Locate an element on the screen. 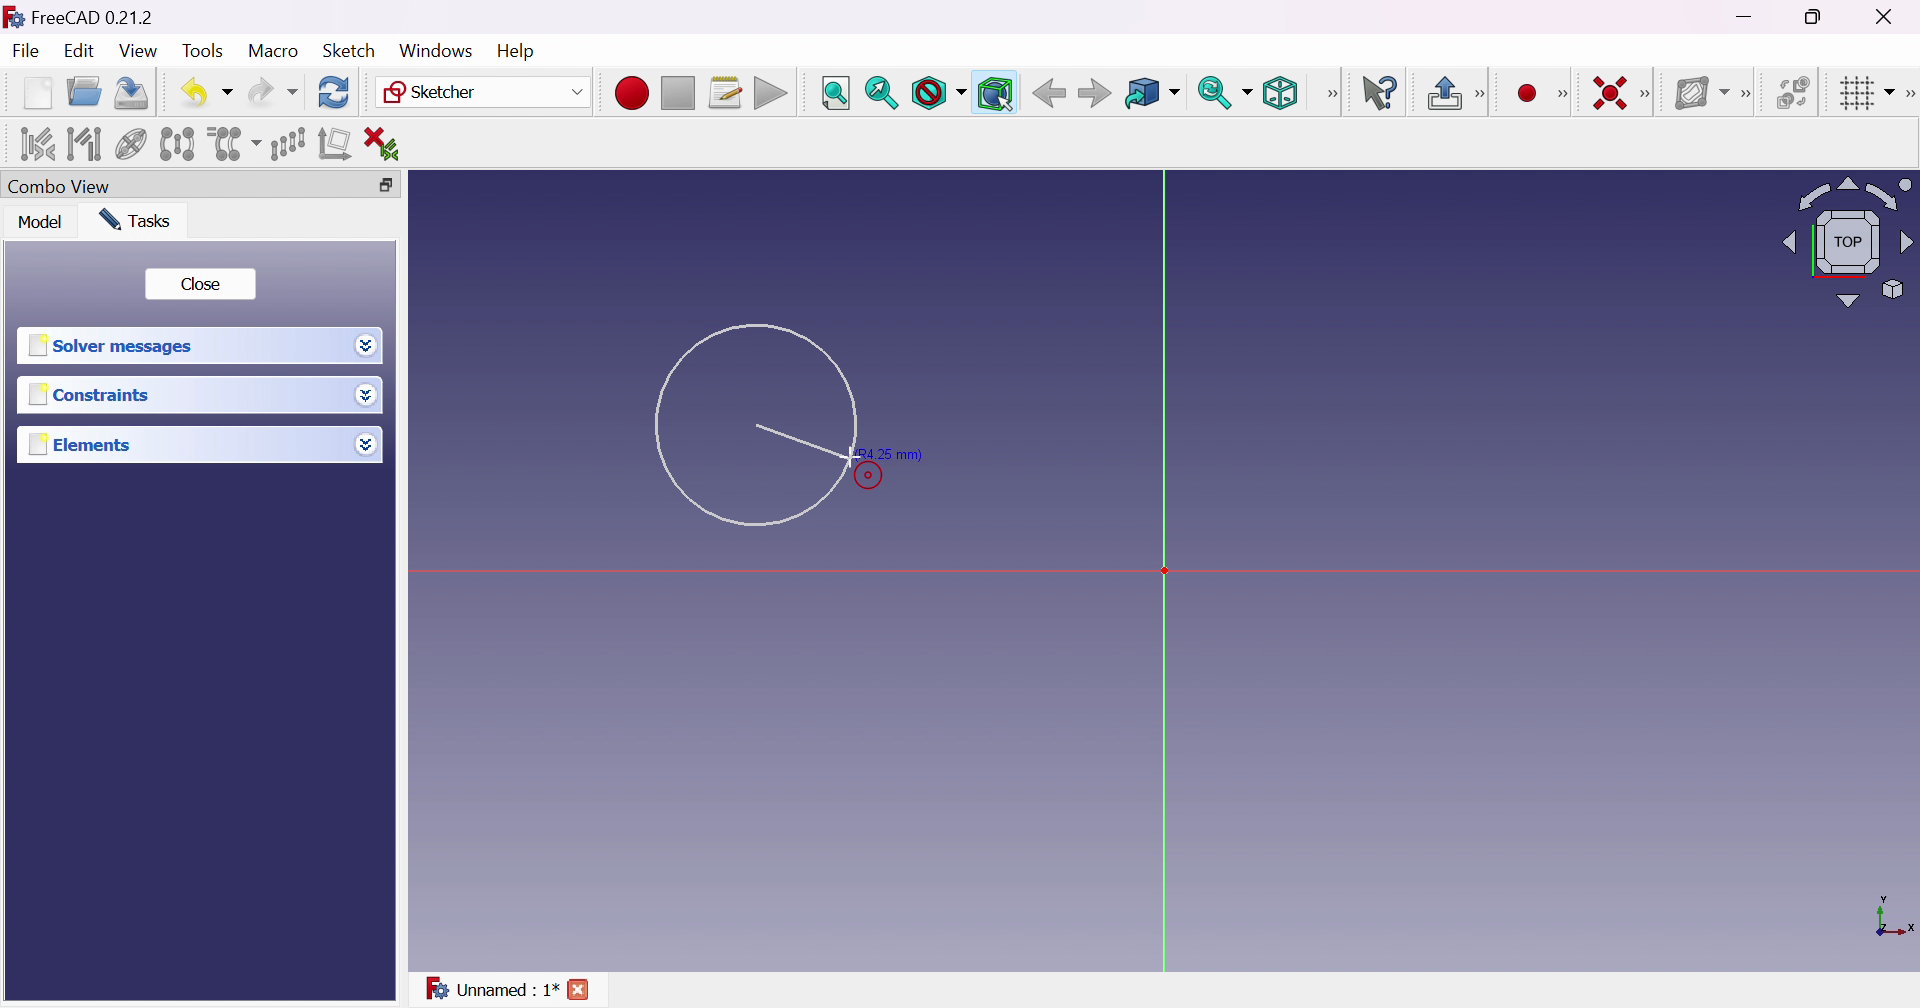 The width and height of the screenshot is (1920, 1008). Go to linked object is located at coordinates (1151, 94).